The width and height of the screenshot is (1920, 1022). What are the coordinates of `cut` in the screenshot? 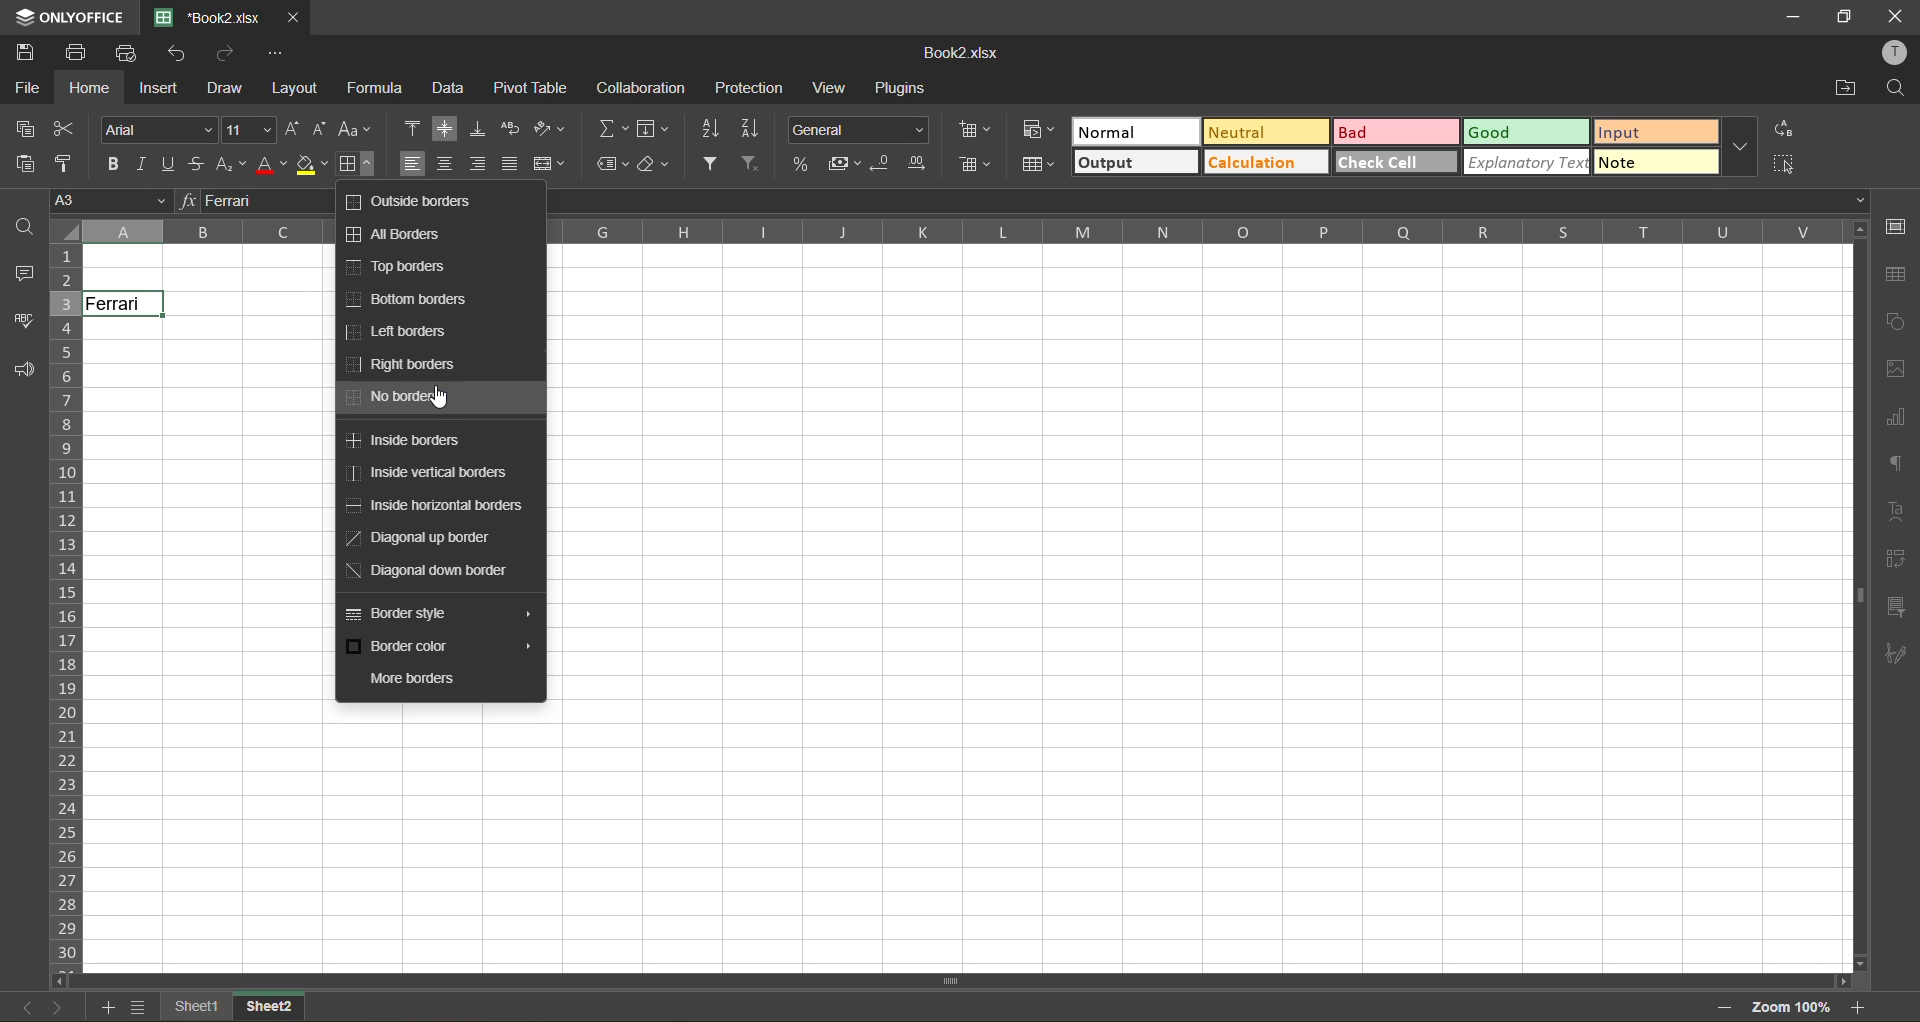 It's located at (63, 129).